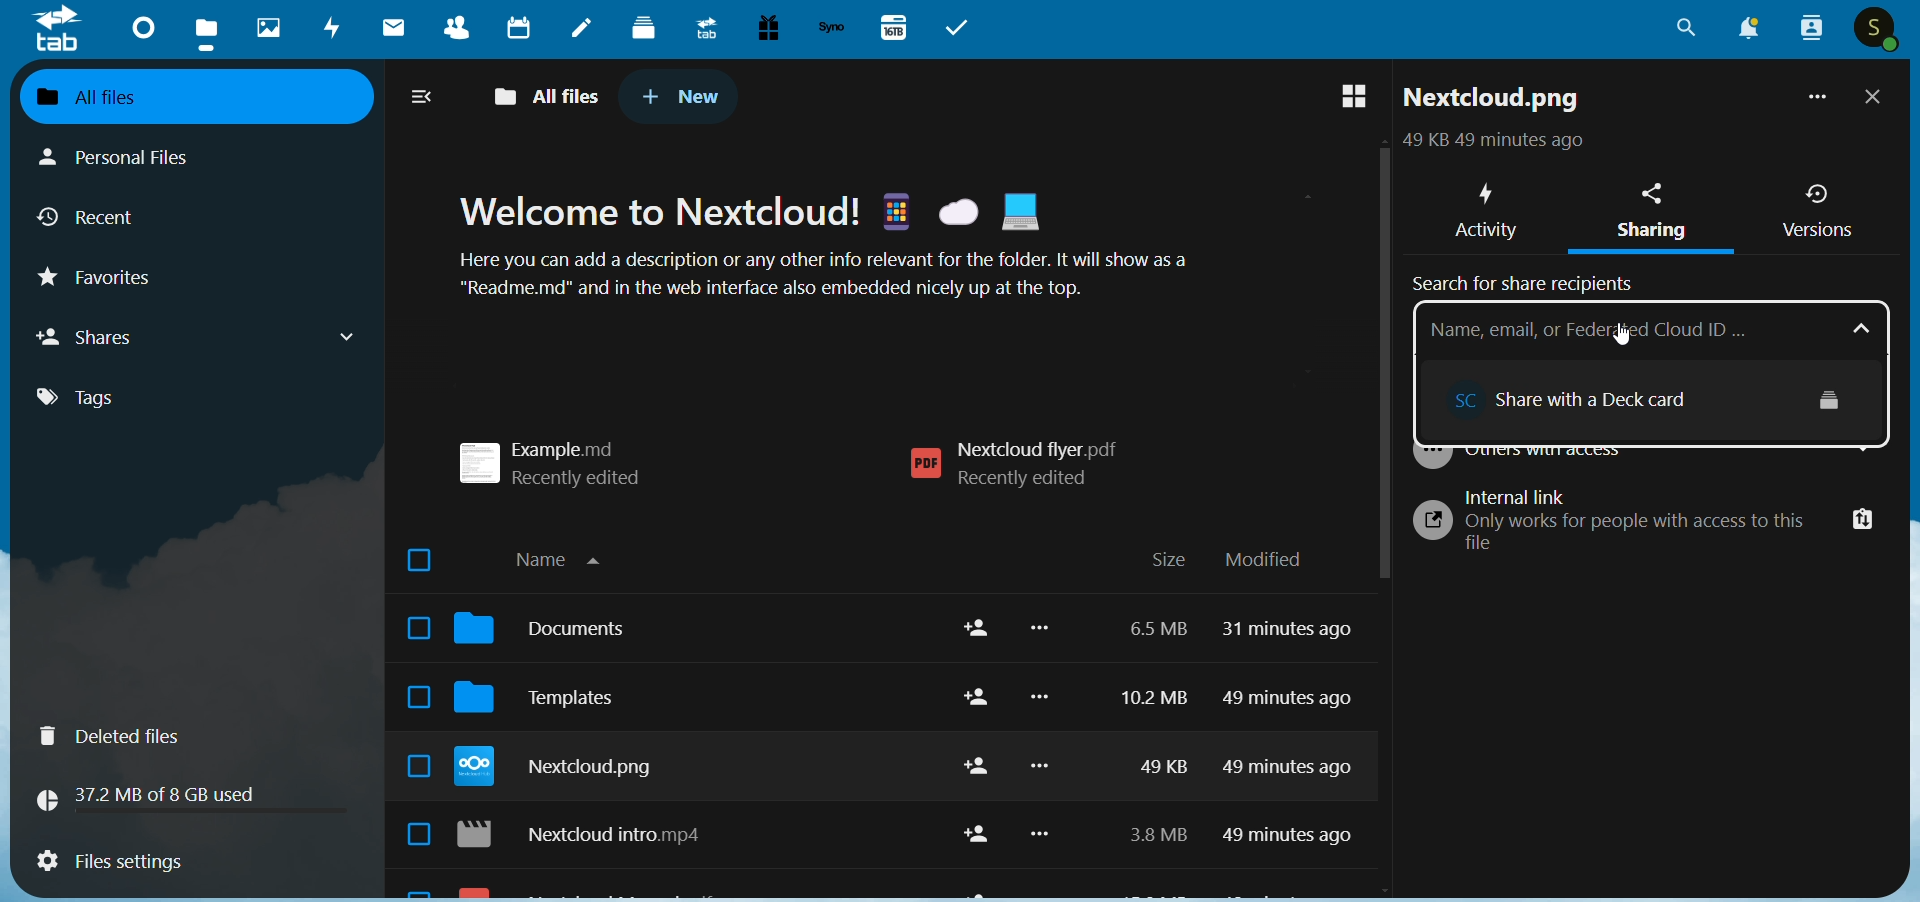 The height and width of the screenshot is (902, 1920). I want to click on search, so click(1686, 34).